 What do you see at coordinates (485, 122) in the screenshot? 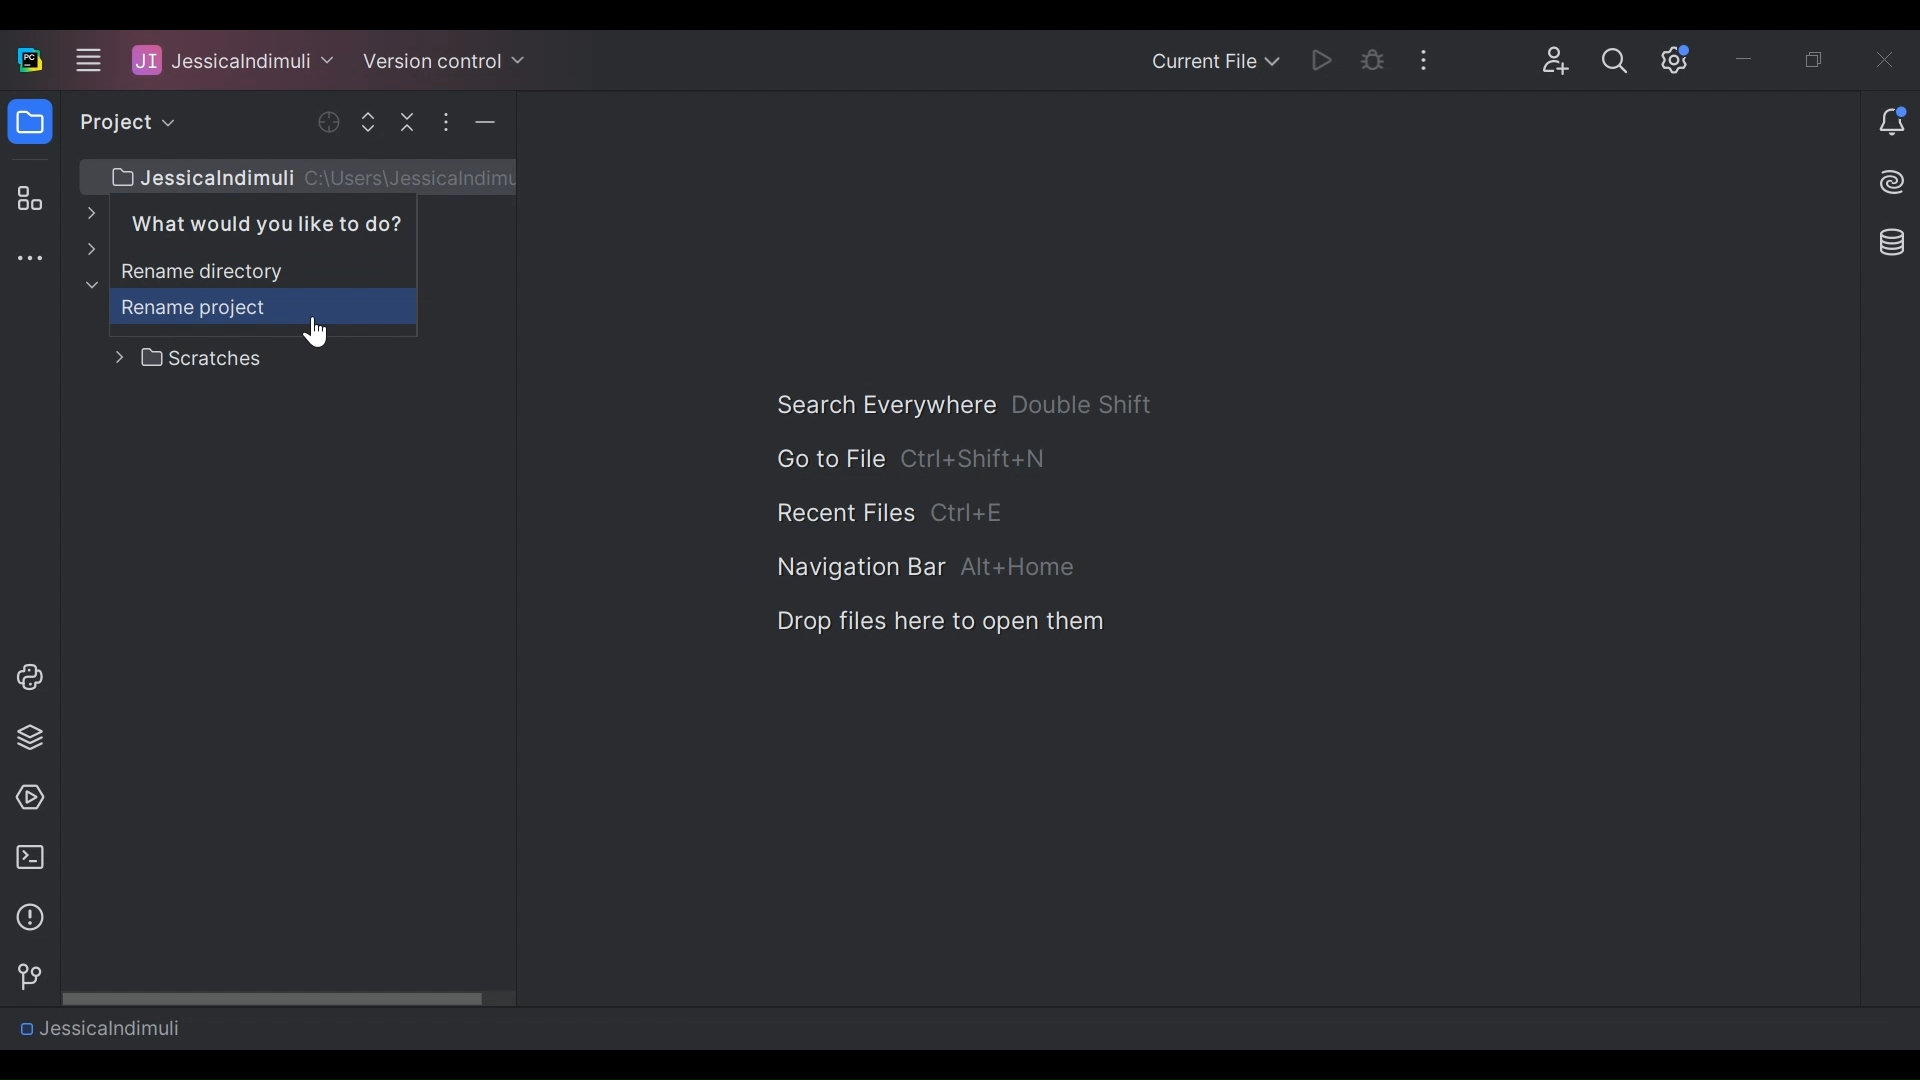
I see `Hide` at bounding box center [485, 122].